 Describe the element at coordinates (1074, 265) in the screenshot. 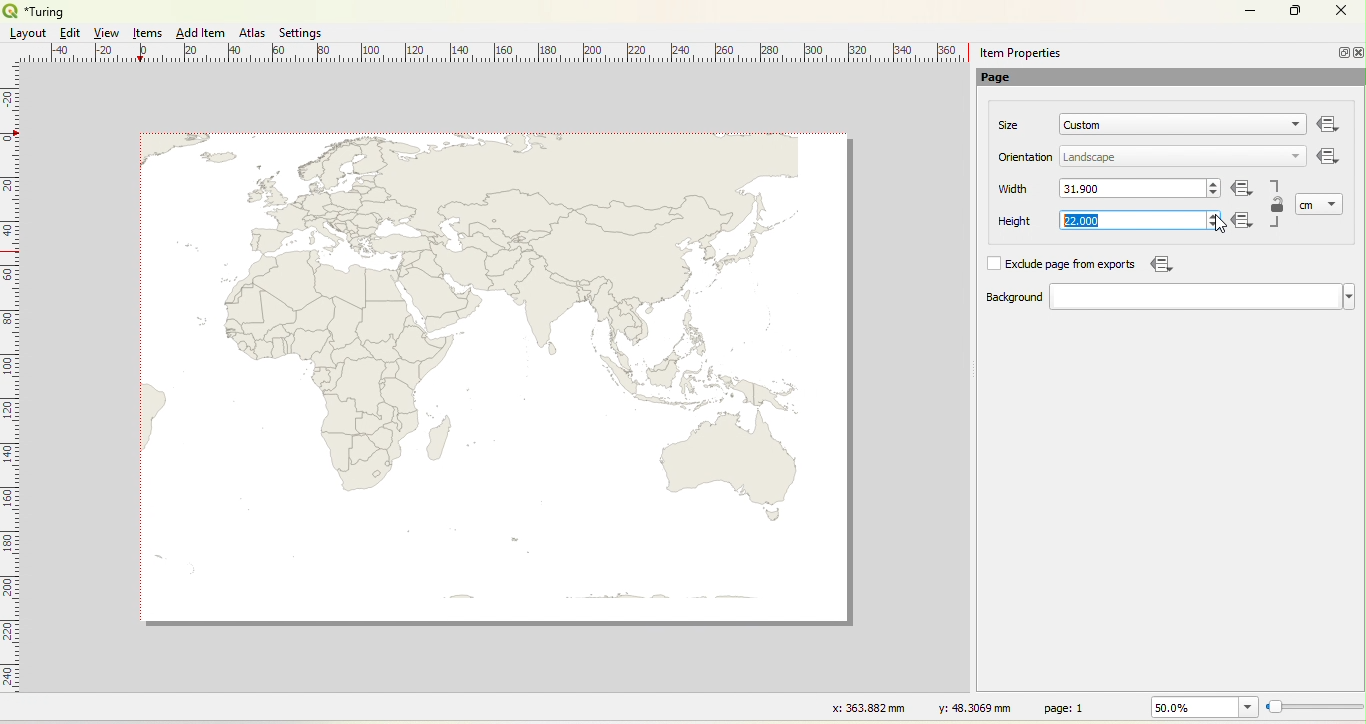

I see `Exclude page from exports` at that location.